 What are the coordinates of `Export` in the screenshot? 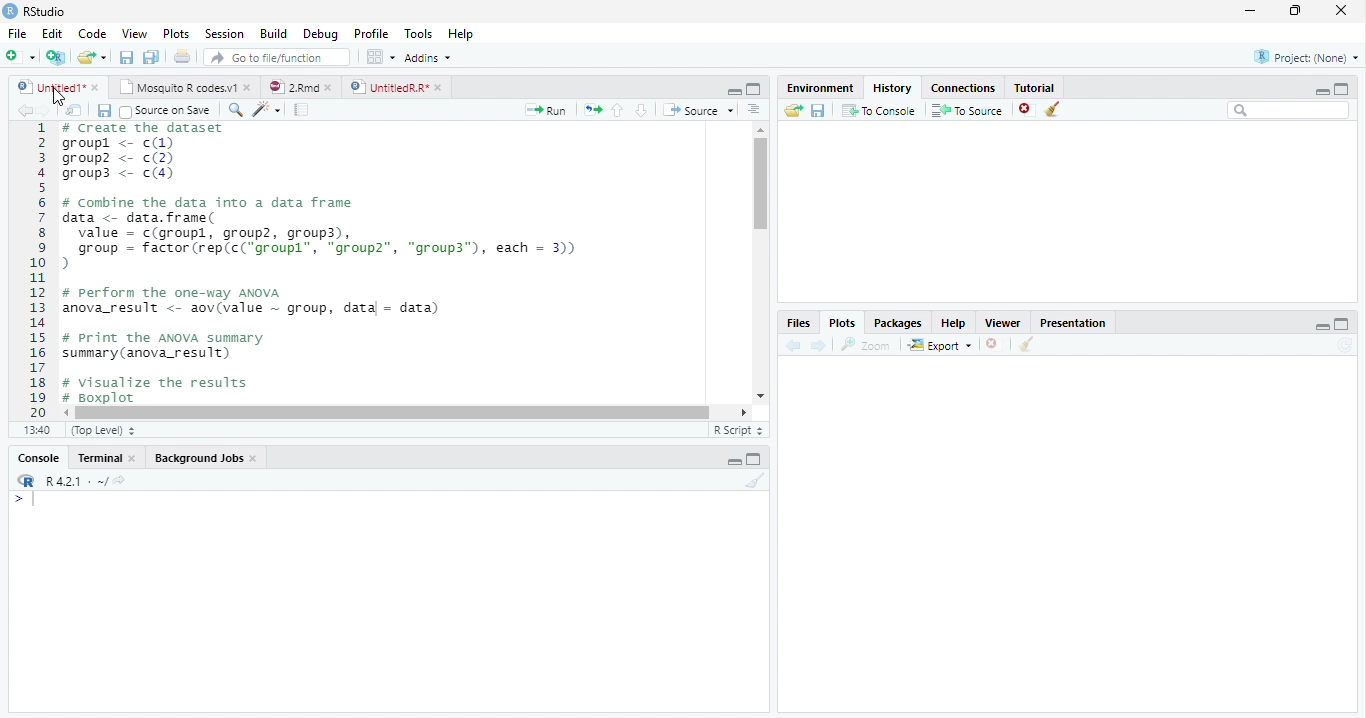 It's located at (941, 345).